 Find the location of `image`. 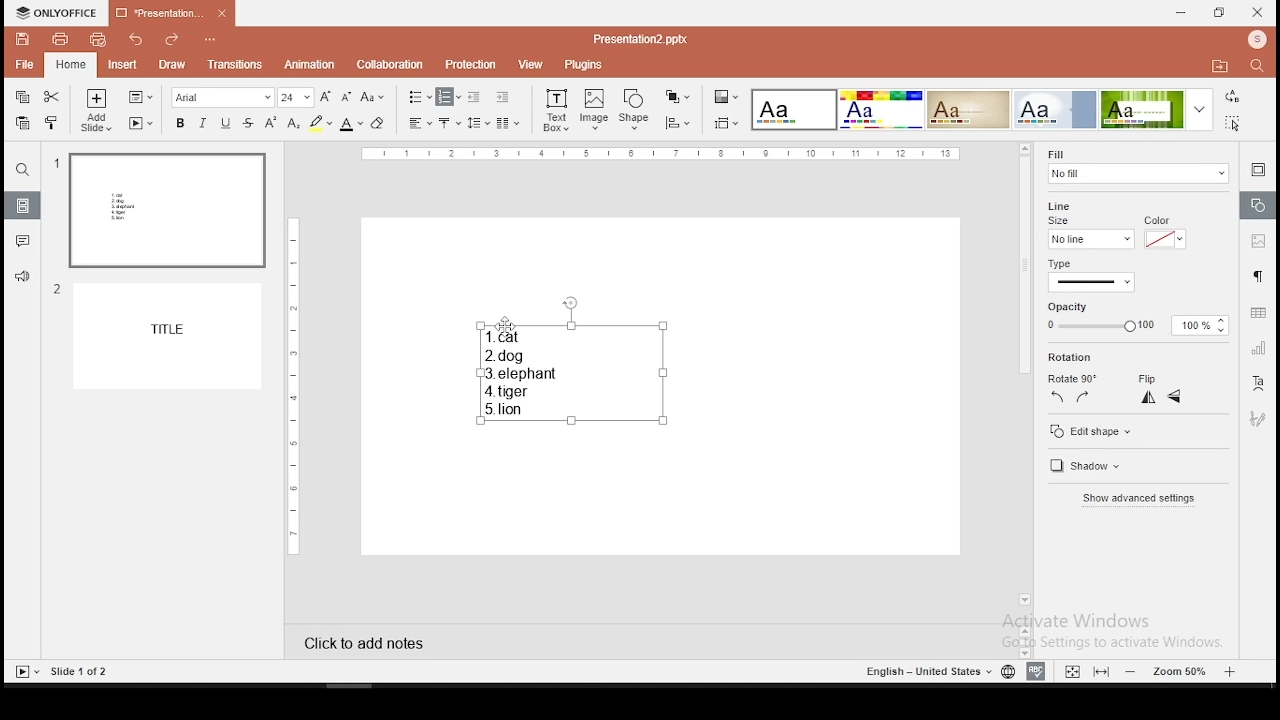

image is located at coordinates (595, 110).